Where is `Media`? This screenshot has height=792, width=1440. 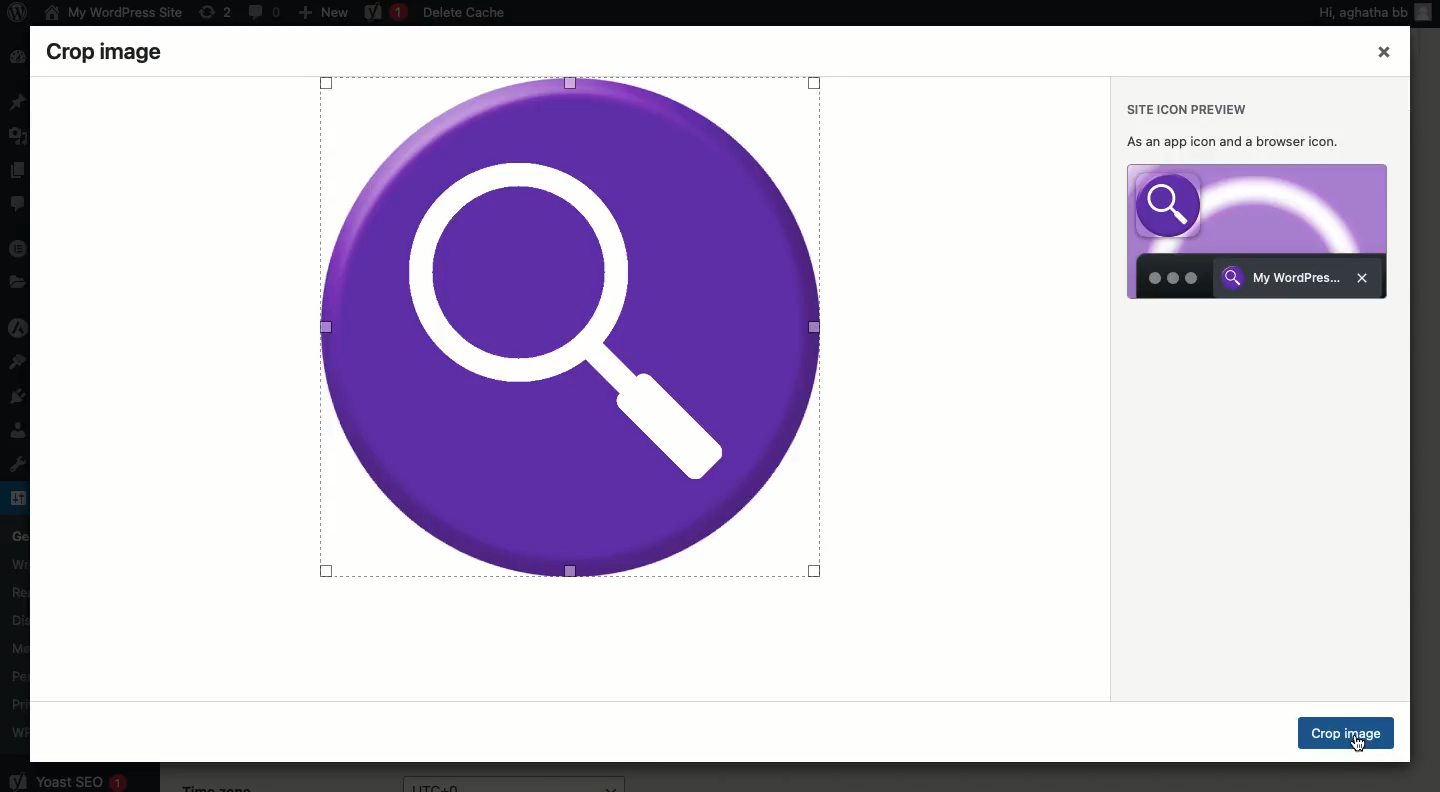 Media is located at coordinates (20, 133).